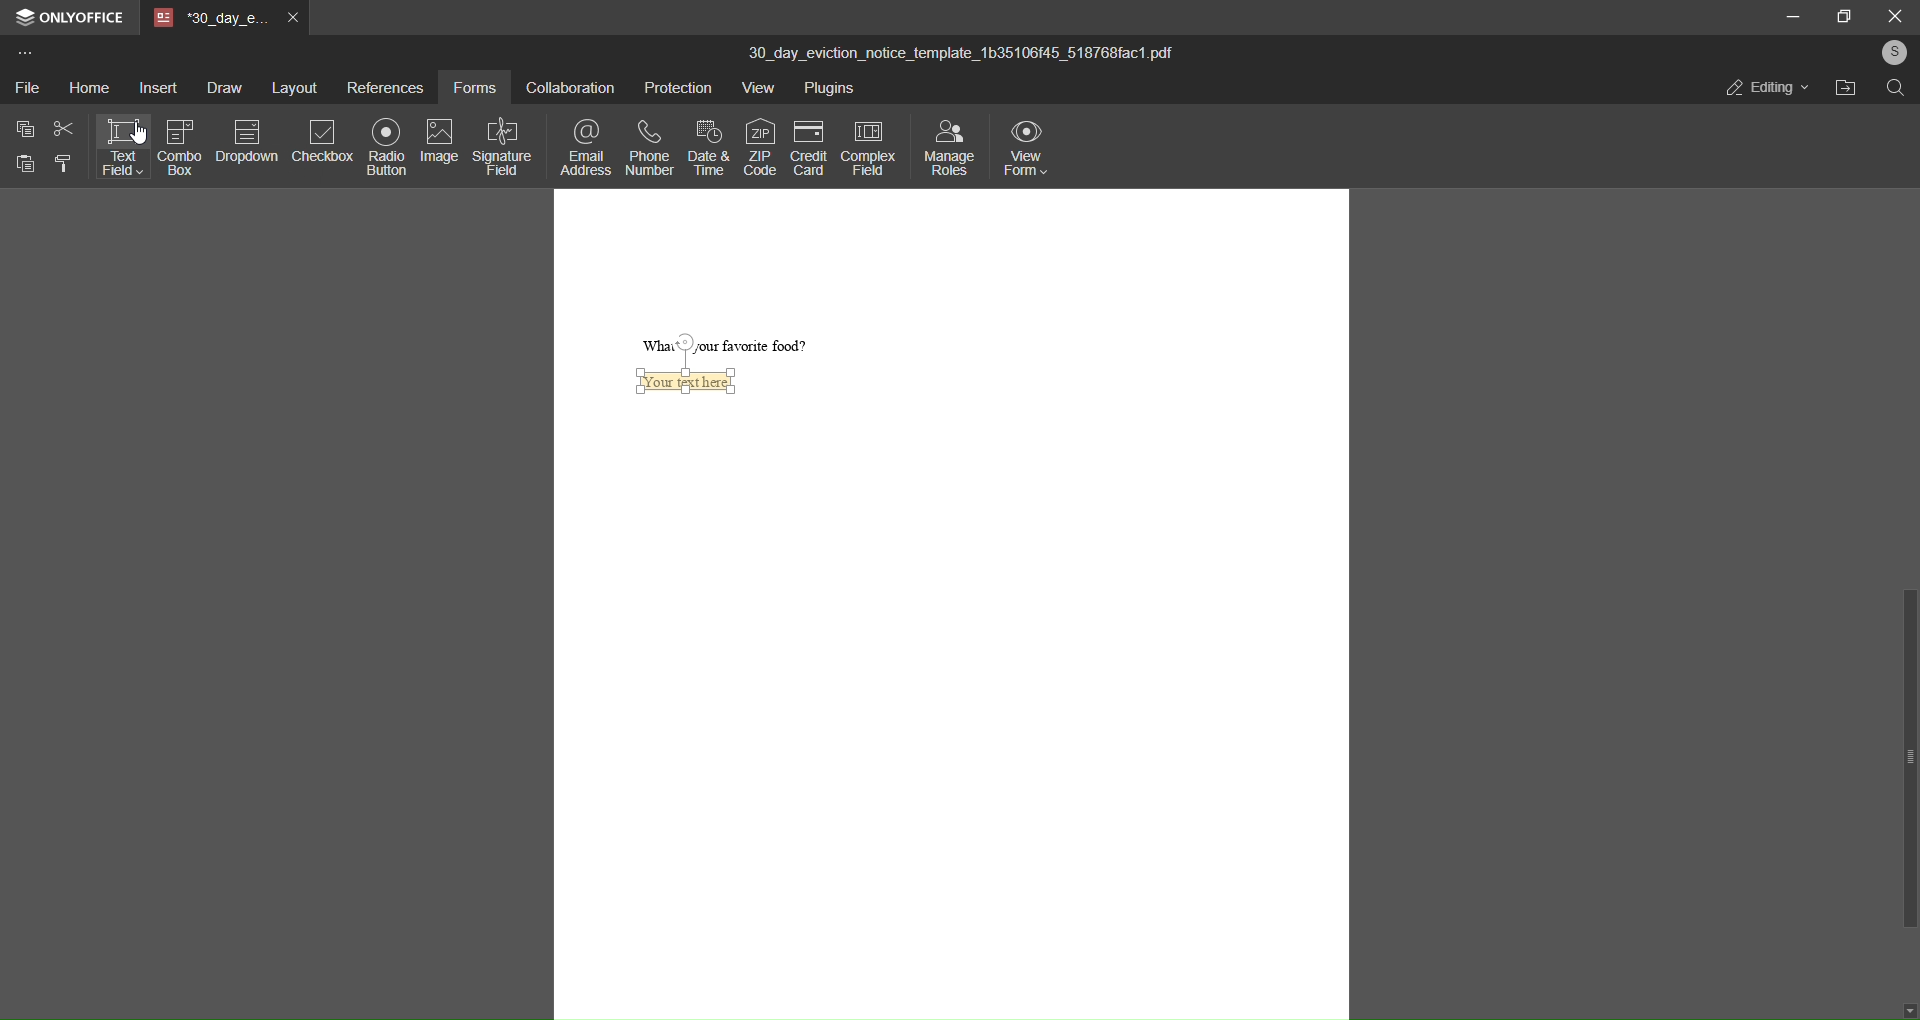  Describe the element at coordinates (829, 89) in the screenshot. I see `plugins` at that location.